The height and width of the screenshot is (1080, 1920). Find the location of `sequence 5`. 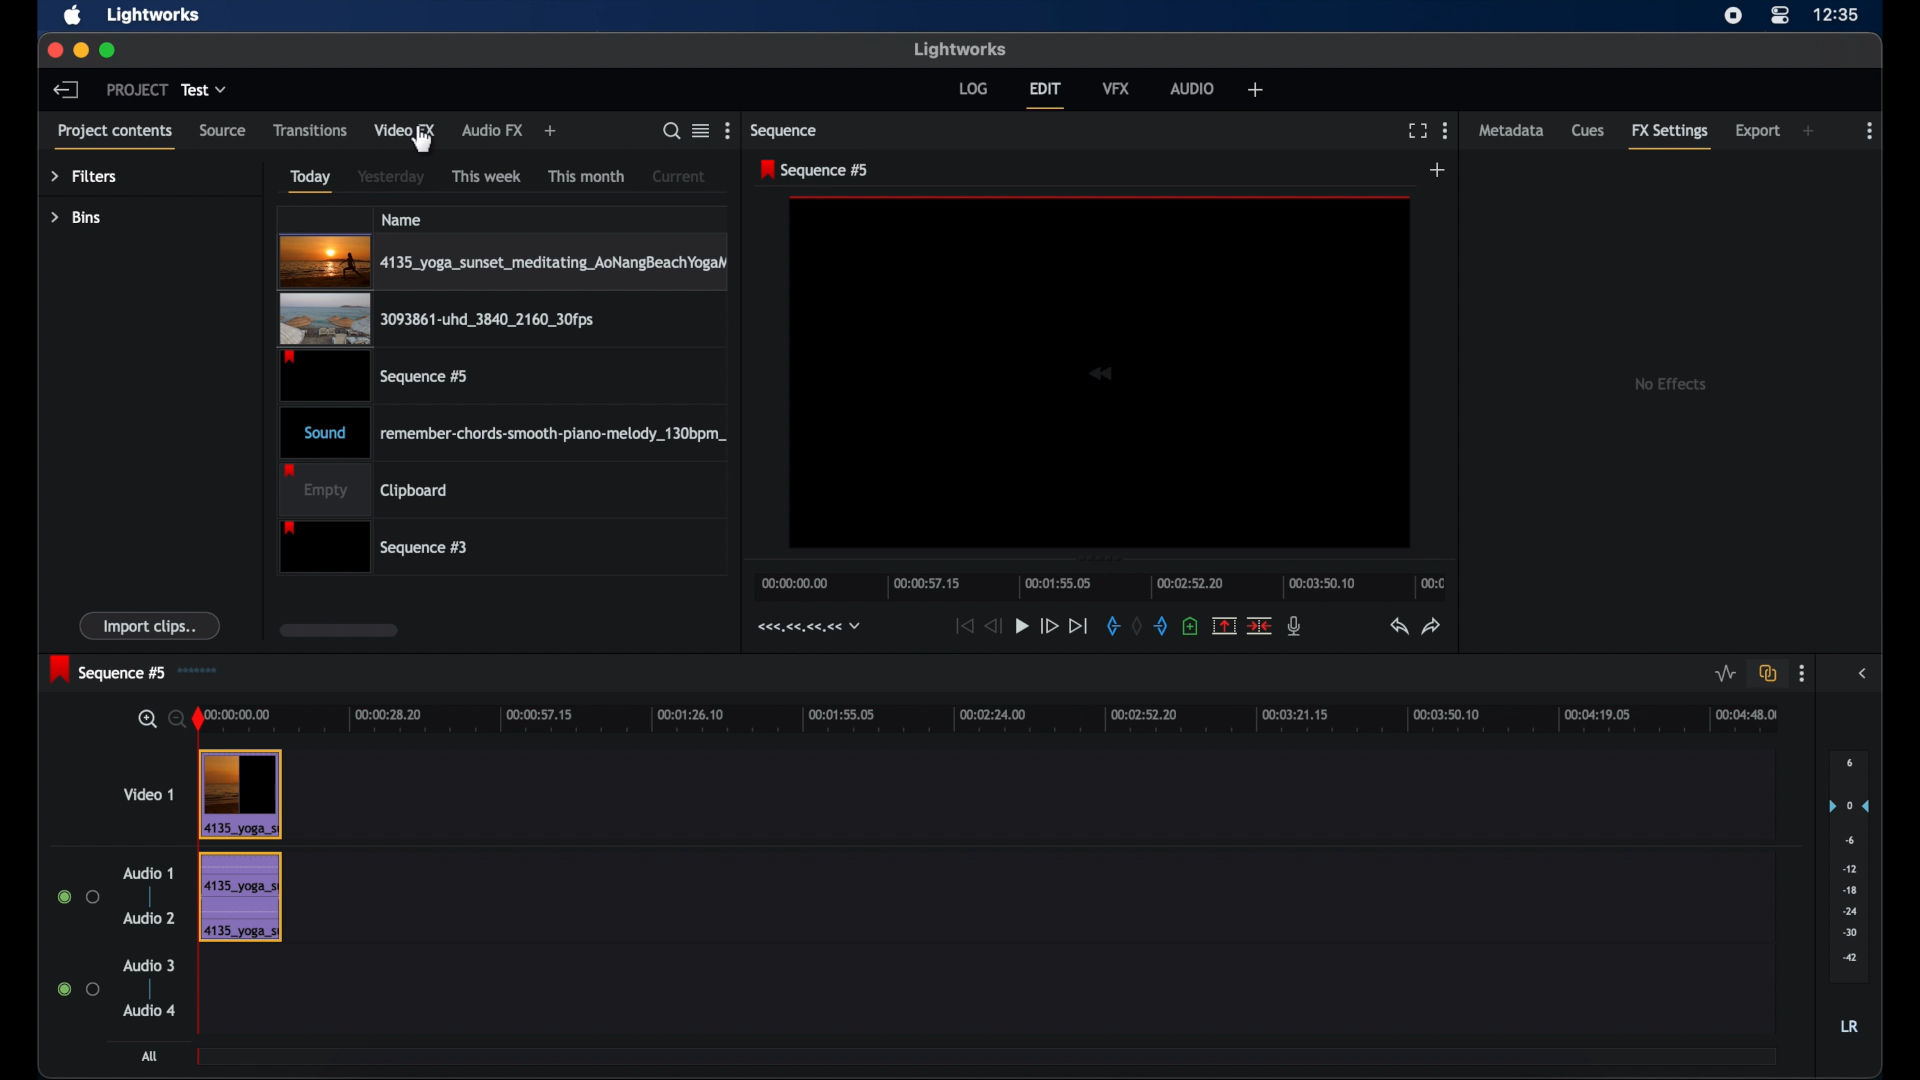

sequence 5 is located at coordinates (815, 170).